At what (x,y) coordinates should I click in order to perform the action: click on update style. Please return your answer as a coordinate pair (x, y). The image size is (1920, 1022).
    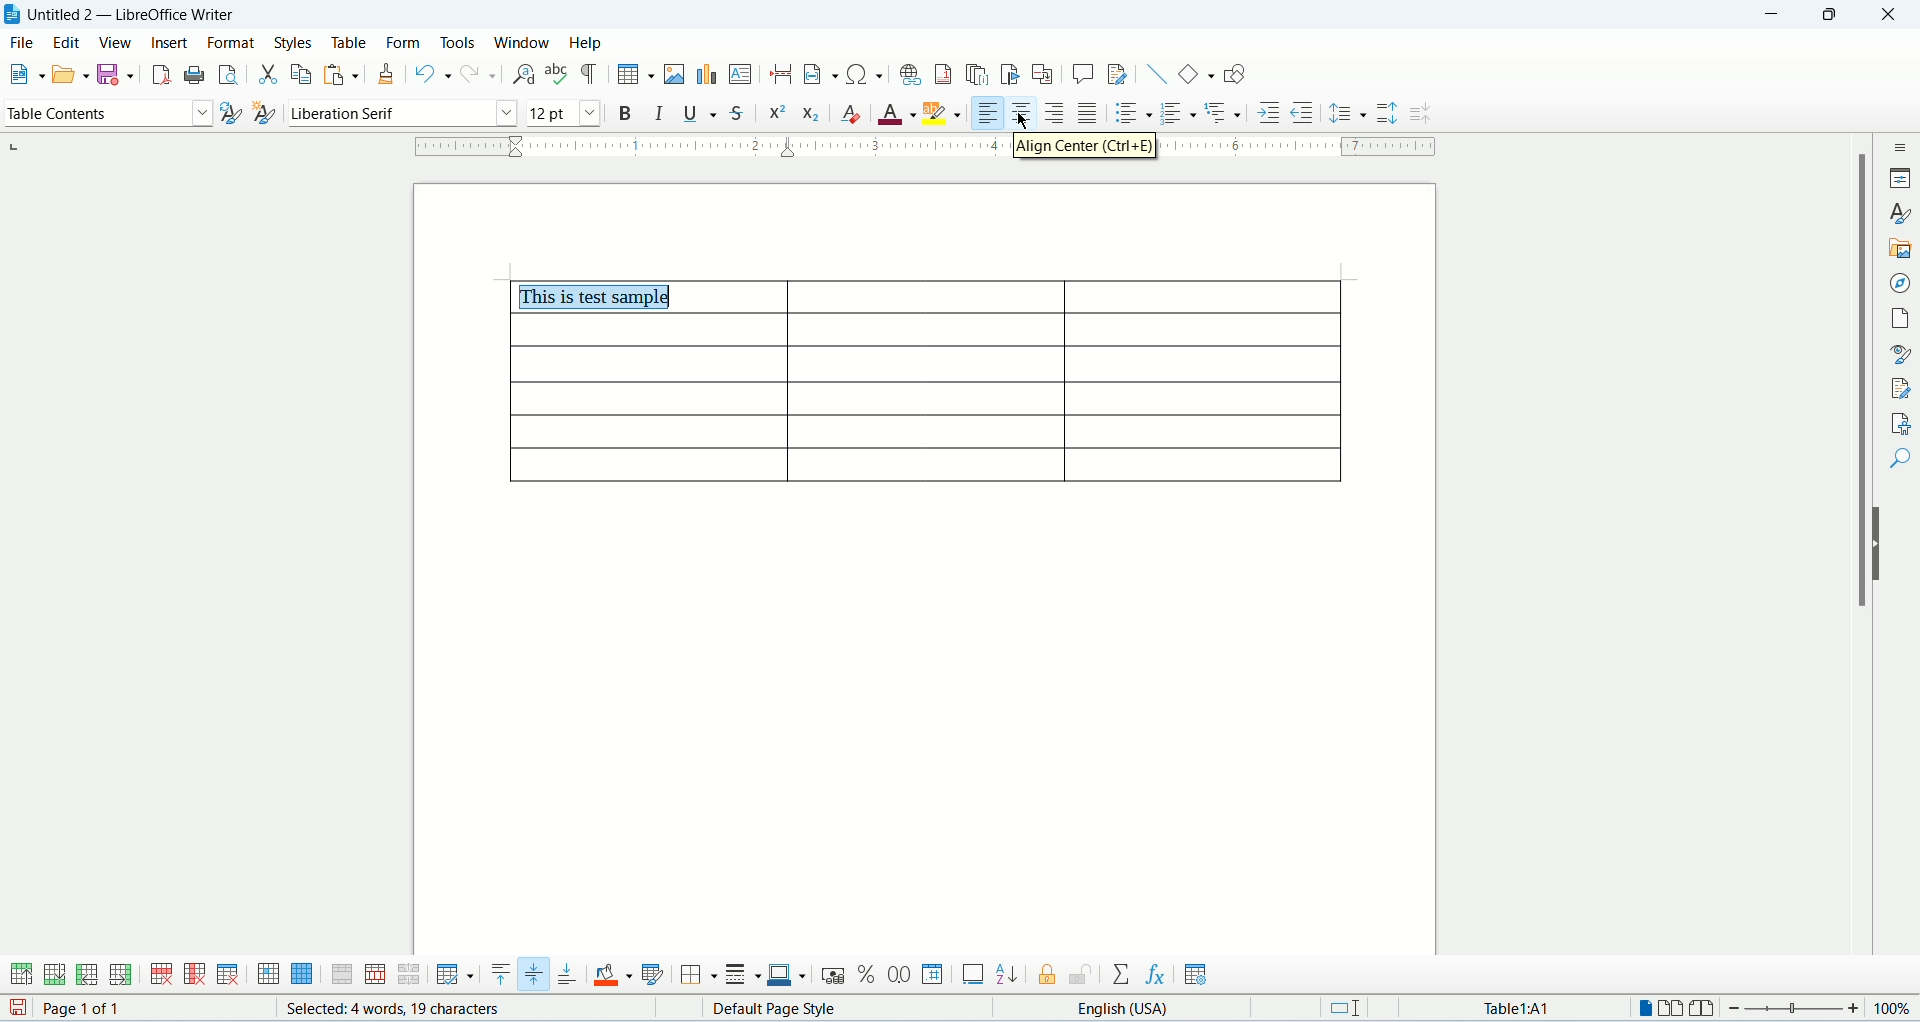
    Looking at the image, I should click on (230, 115).